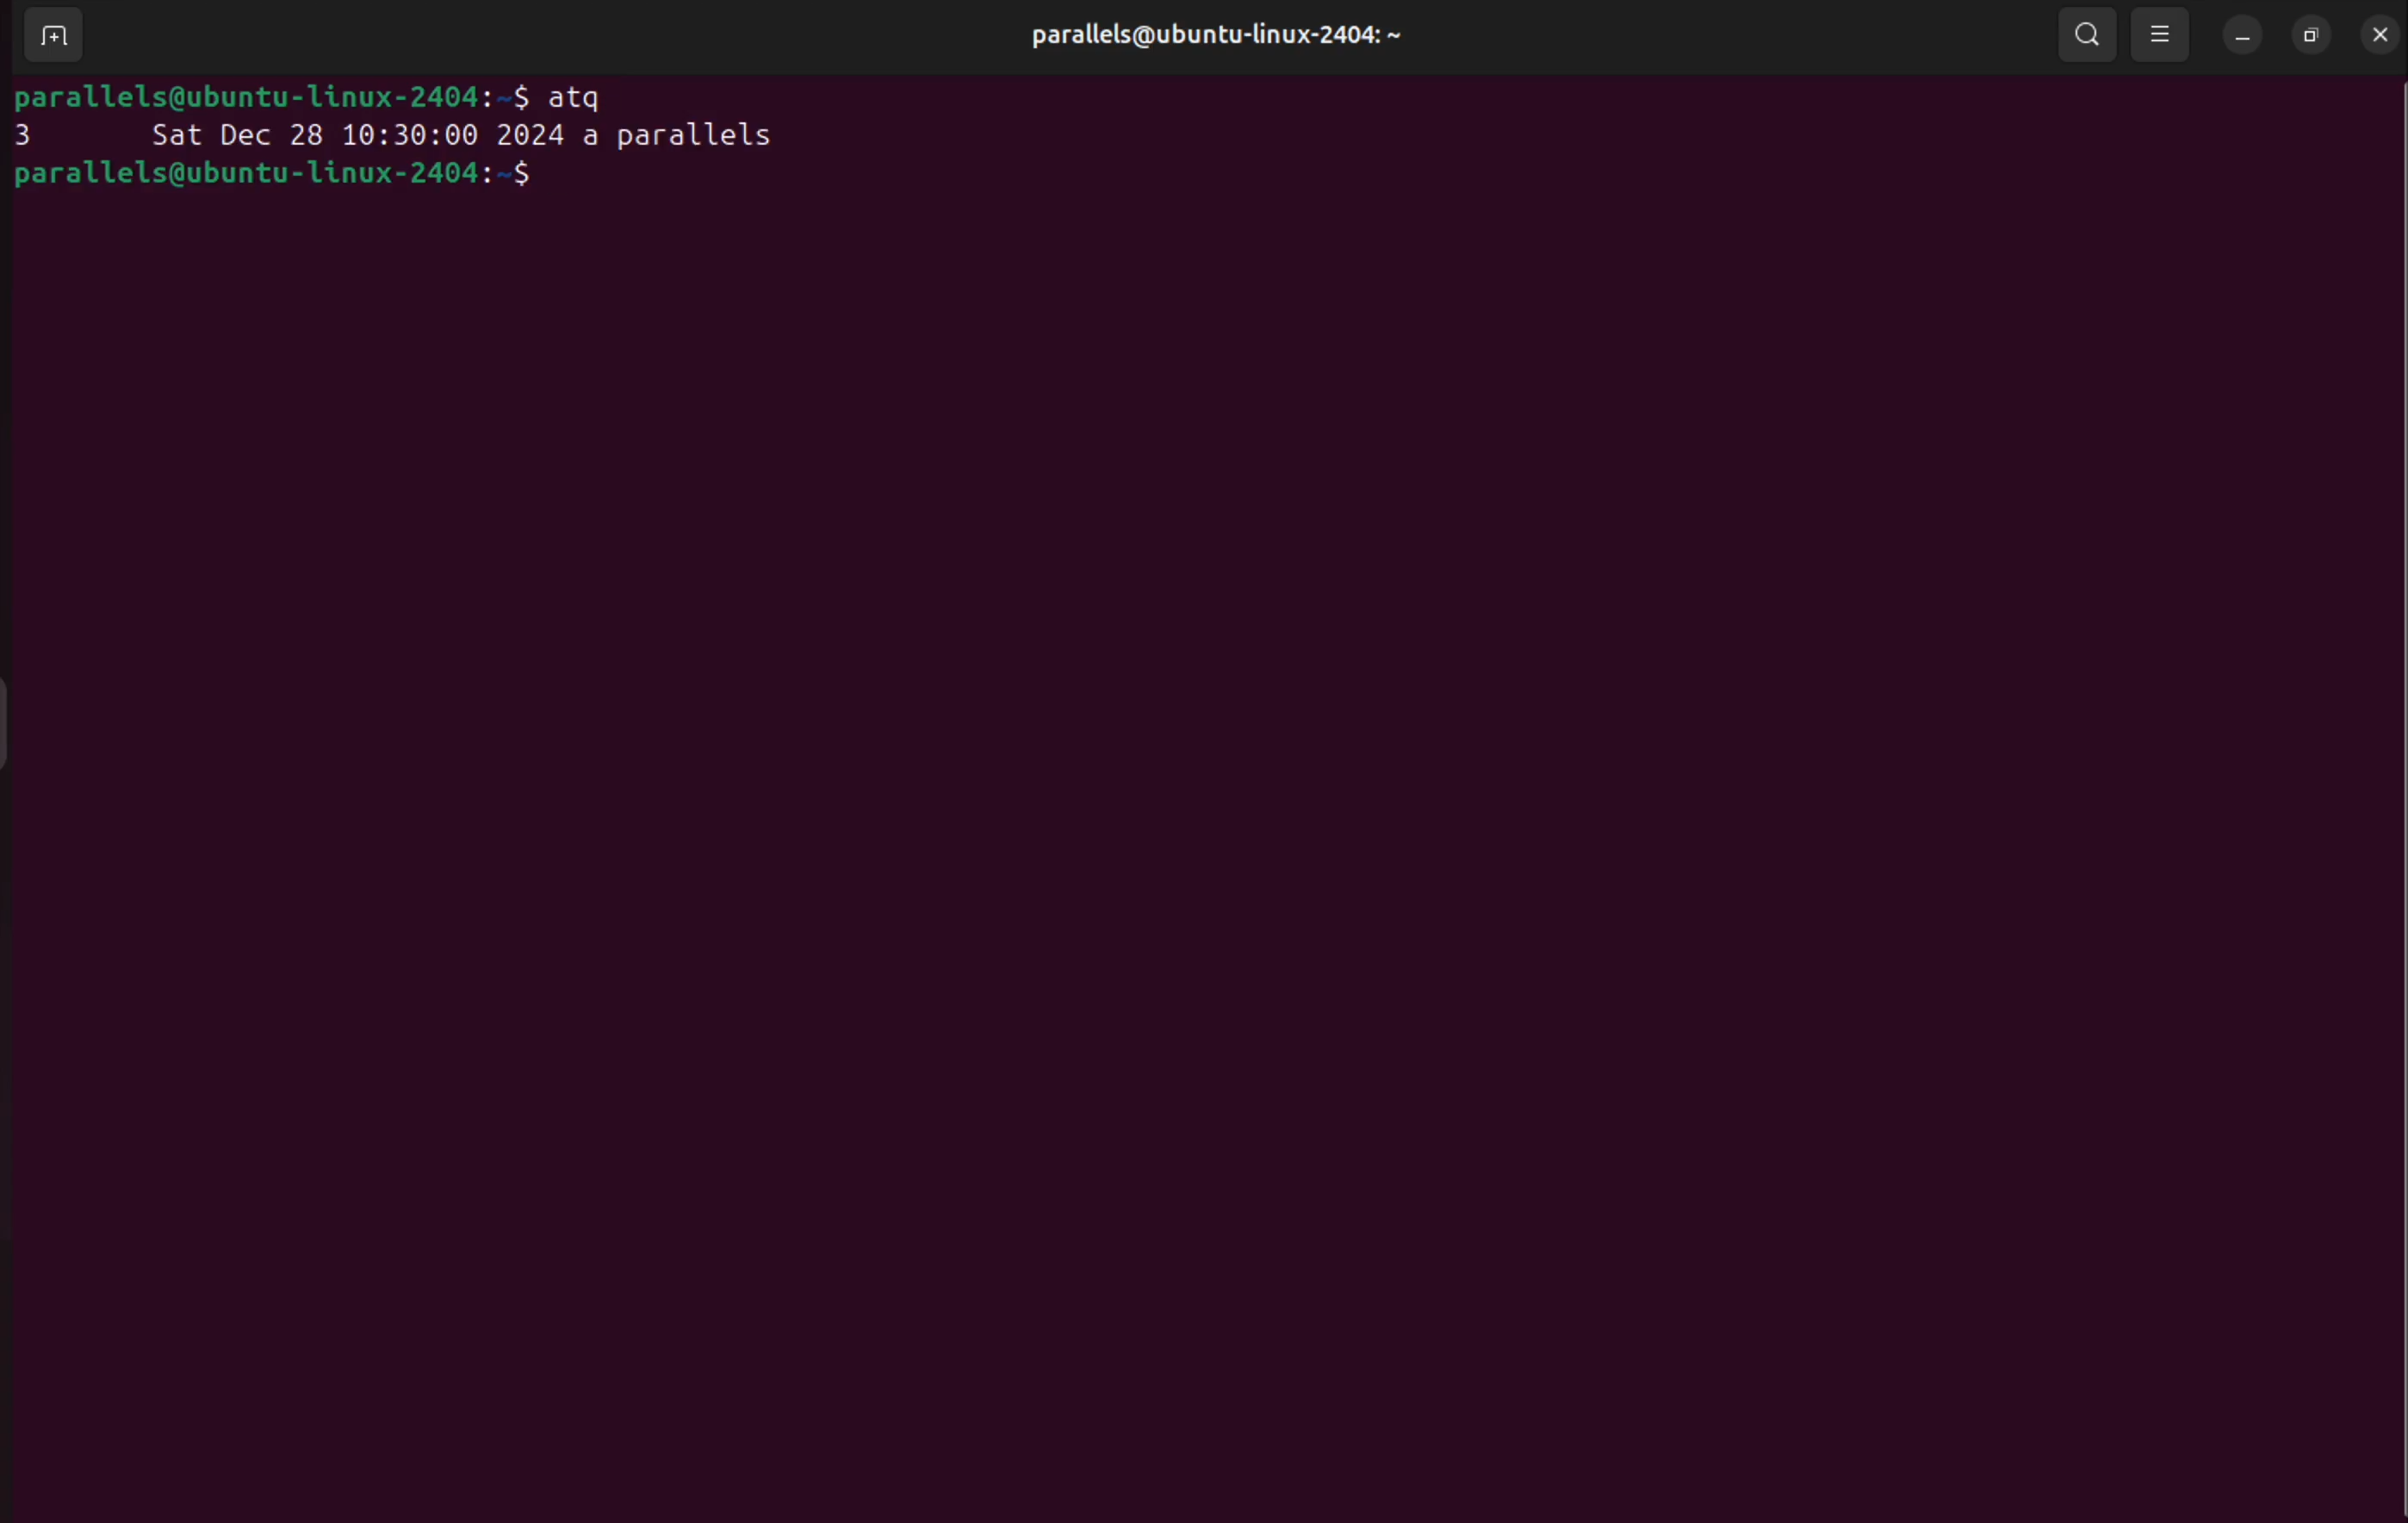 The width and height of the screenshot is (2408, 1523). What do you see at coordinates (280, 177) in the screenshot?
I see `bash prmopt` at bounding box center [280, 177].